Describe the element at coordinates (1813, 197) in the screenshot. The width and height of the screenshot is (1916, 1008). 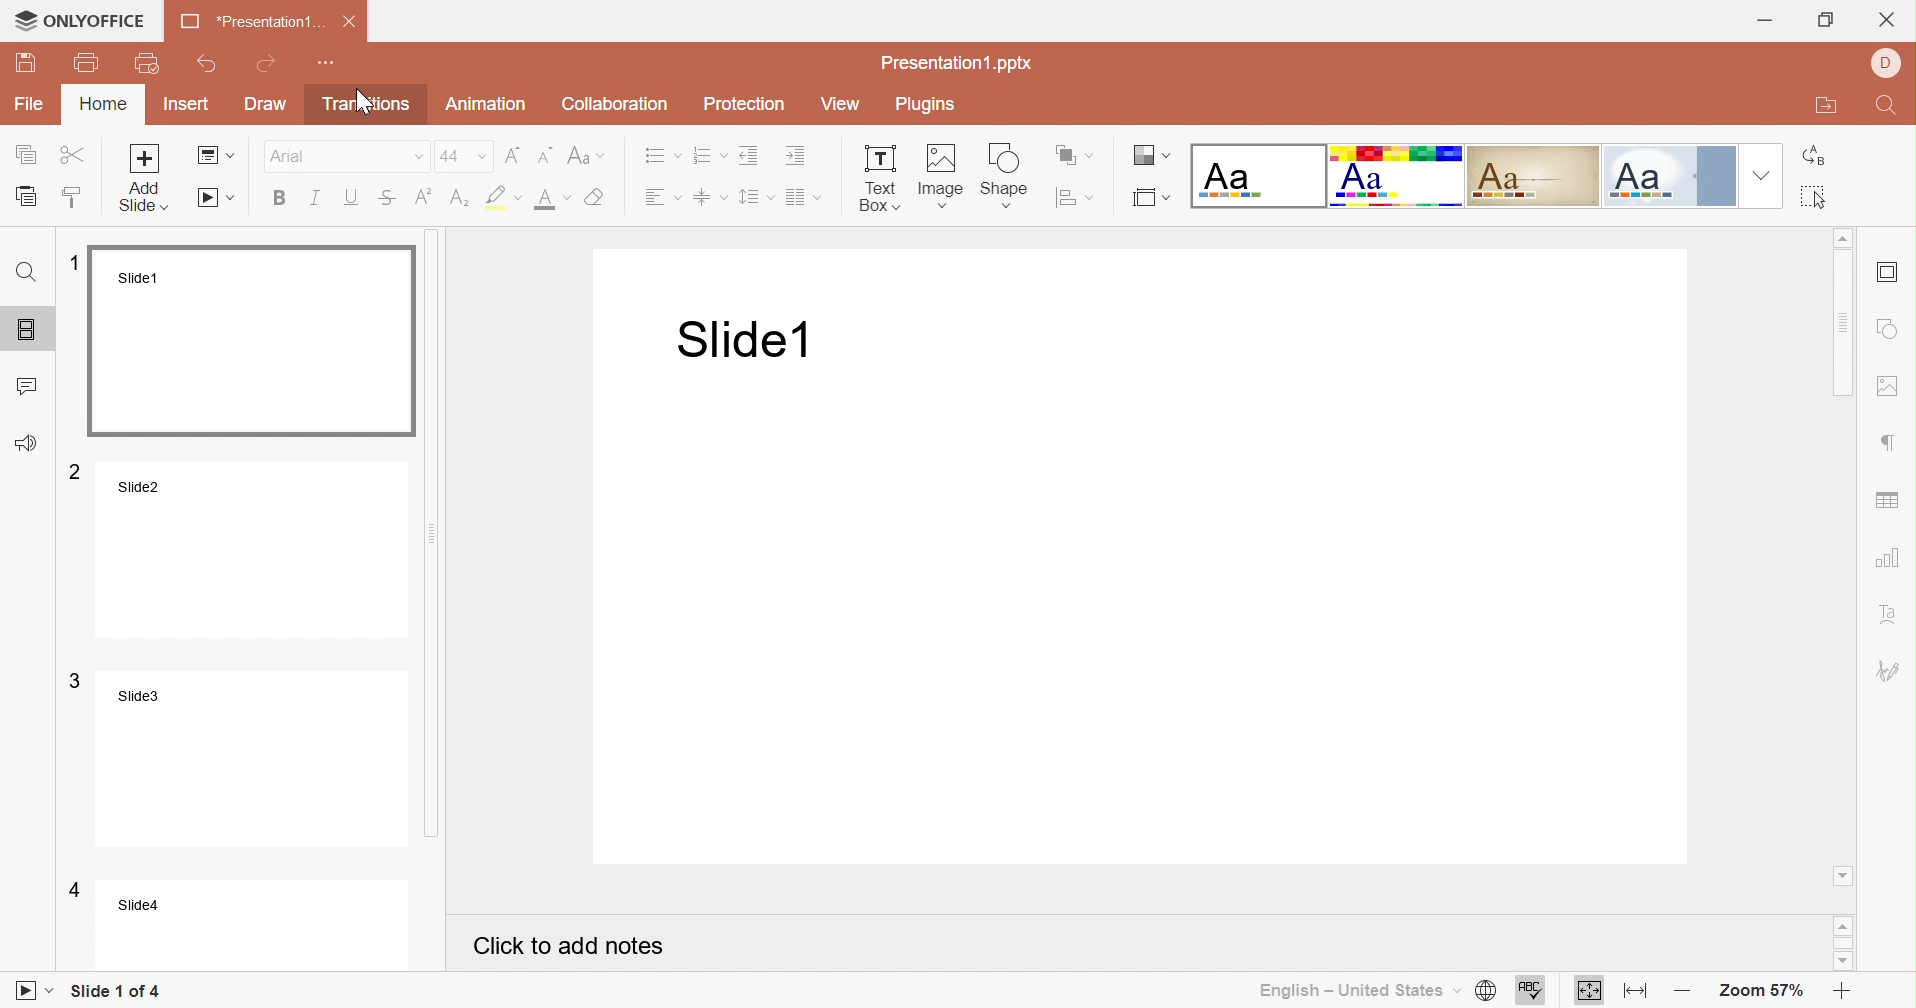
I see `Select all` at that location.